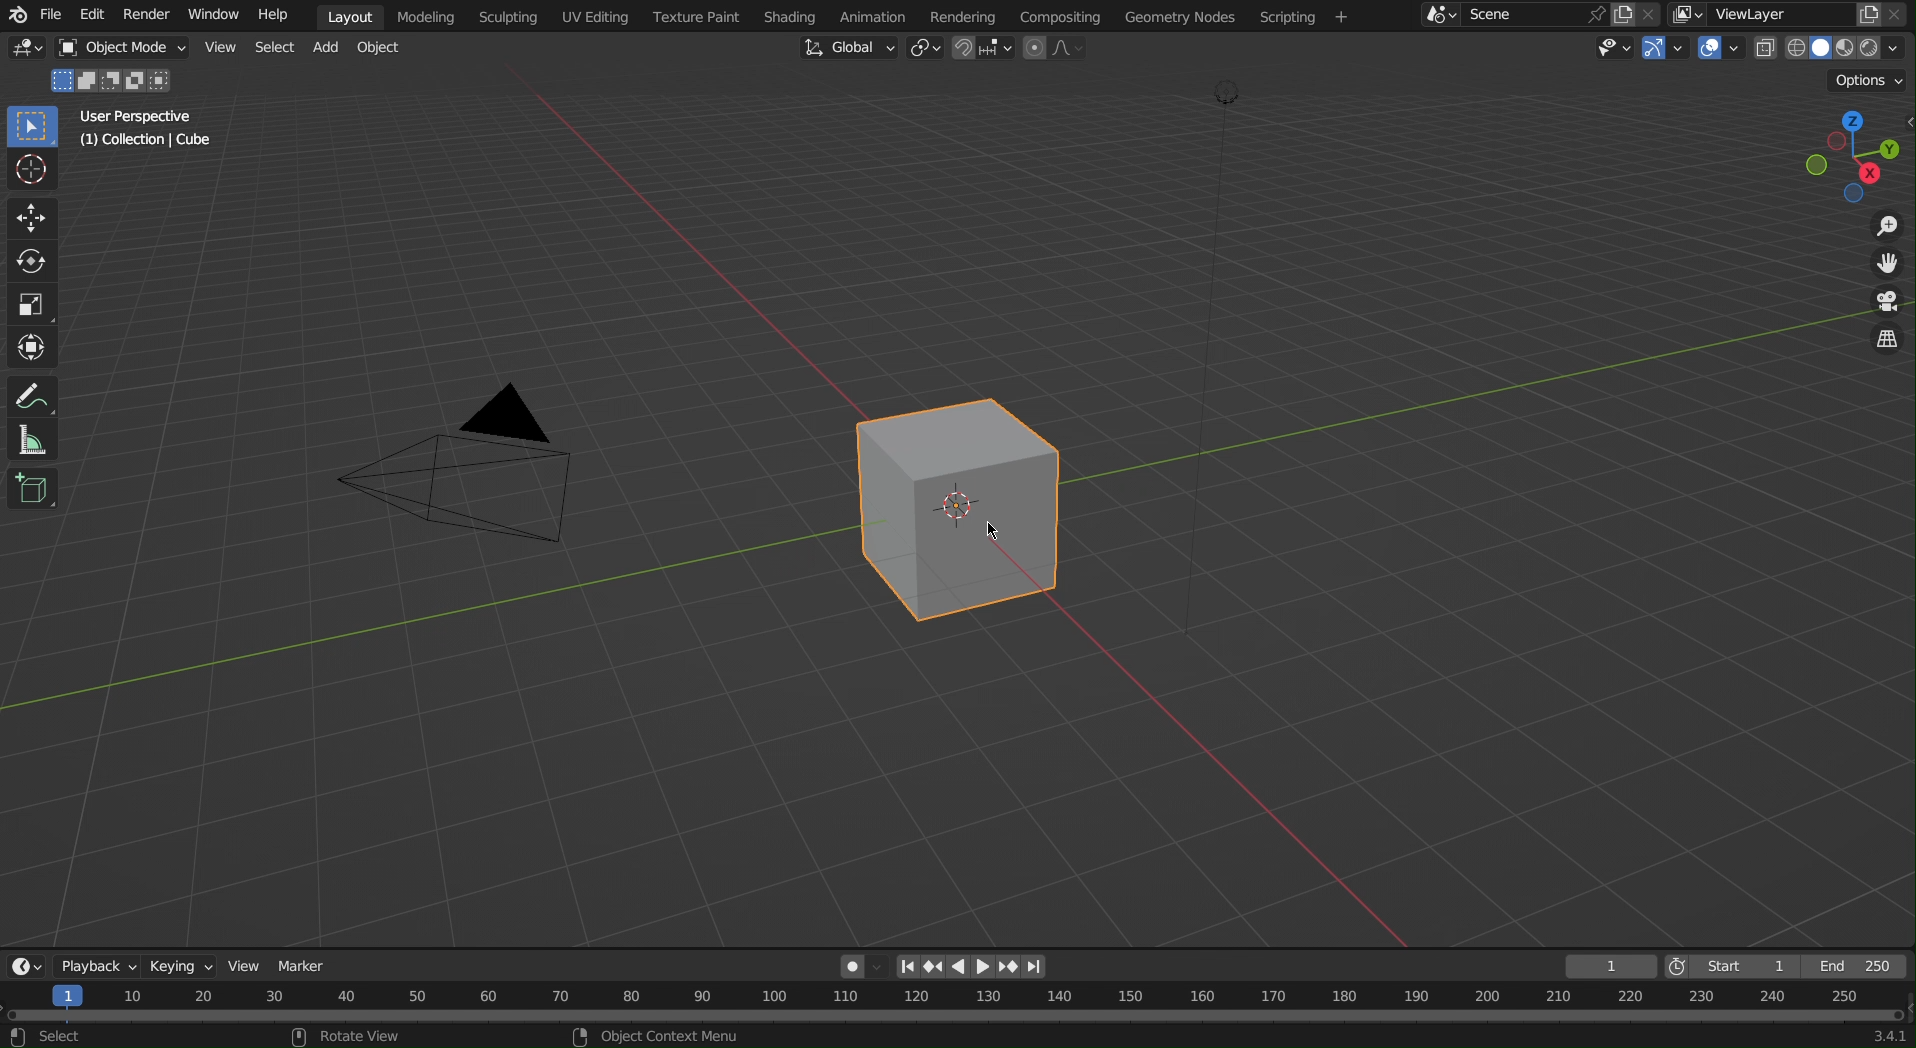 The width and height of the screenshot is (1916, 1048). Describe the element at coordinates (32, 489) in the screenshot. I see `Add Cube` at that location.